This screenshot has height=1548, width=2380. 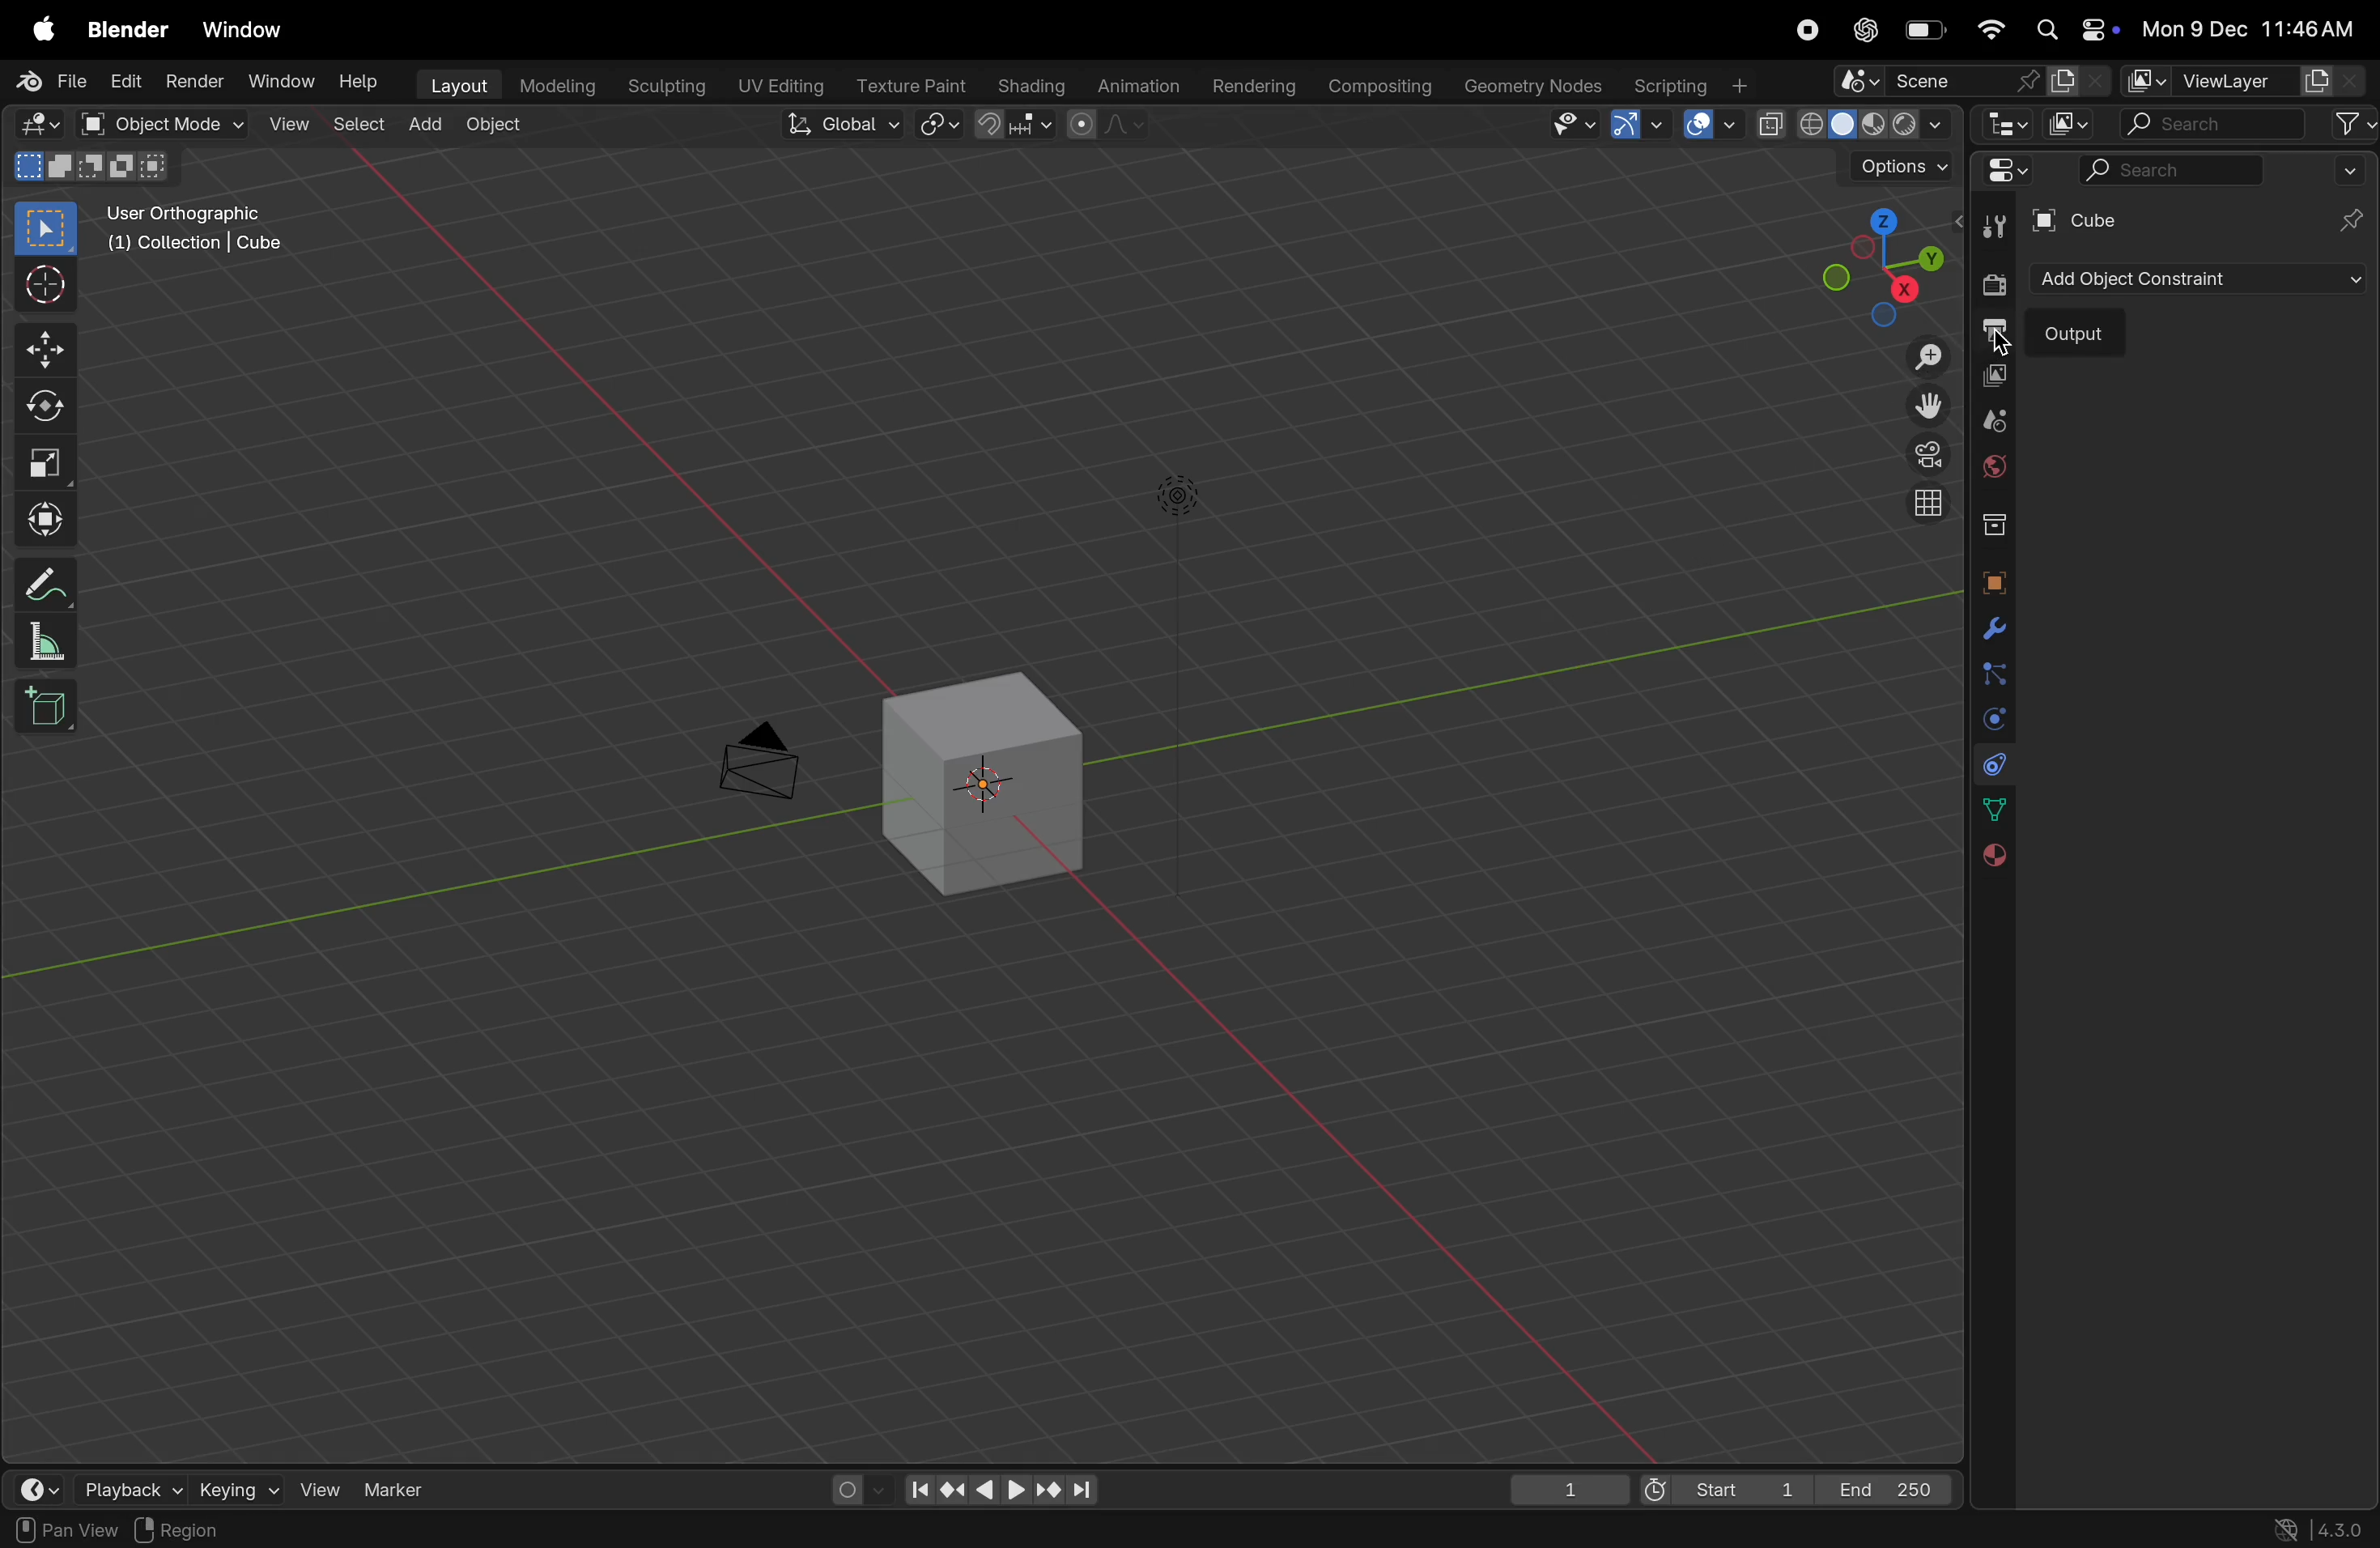 I want to click on auto keying, so click(x=853, y=1485).